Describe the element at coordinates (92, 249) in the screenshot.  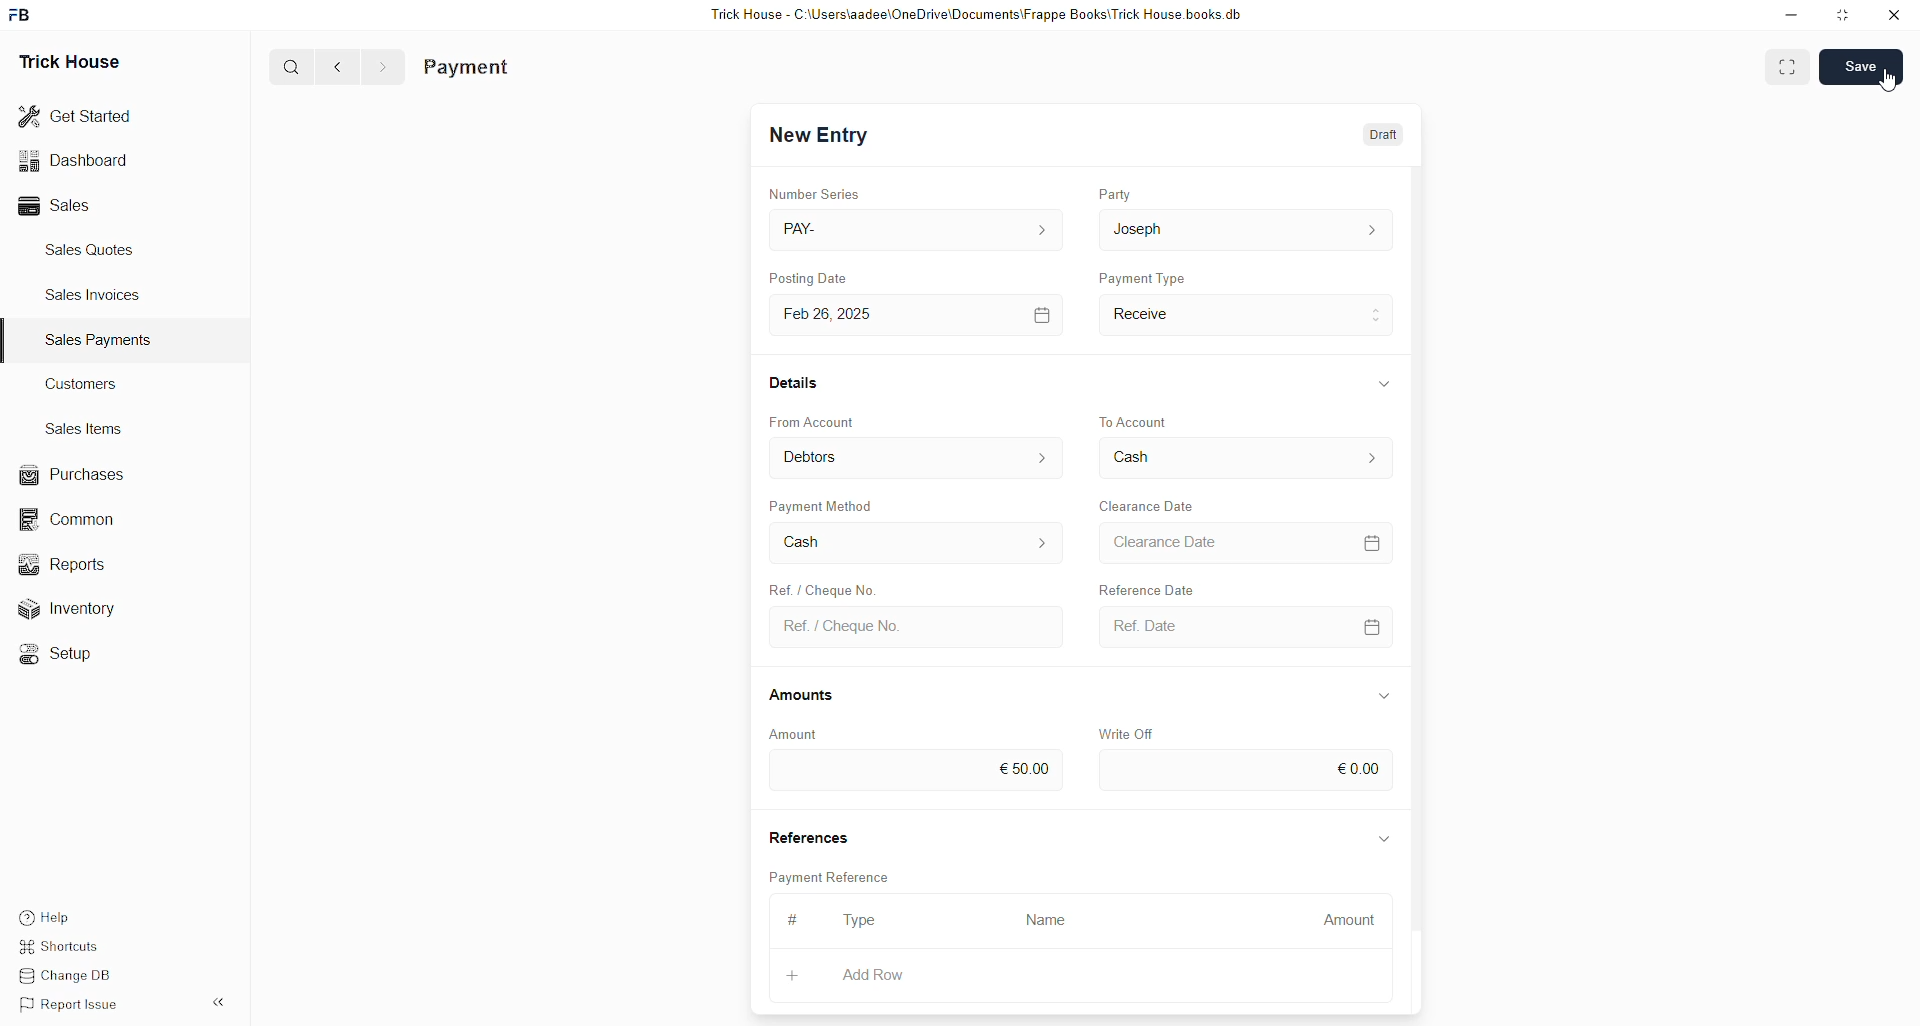
I see `Sales Quotes.` at that location.